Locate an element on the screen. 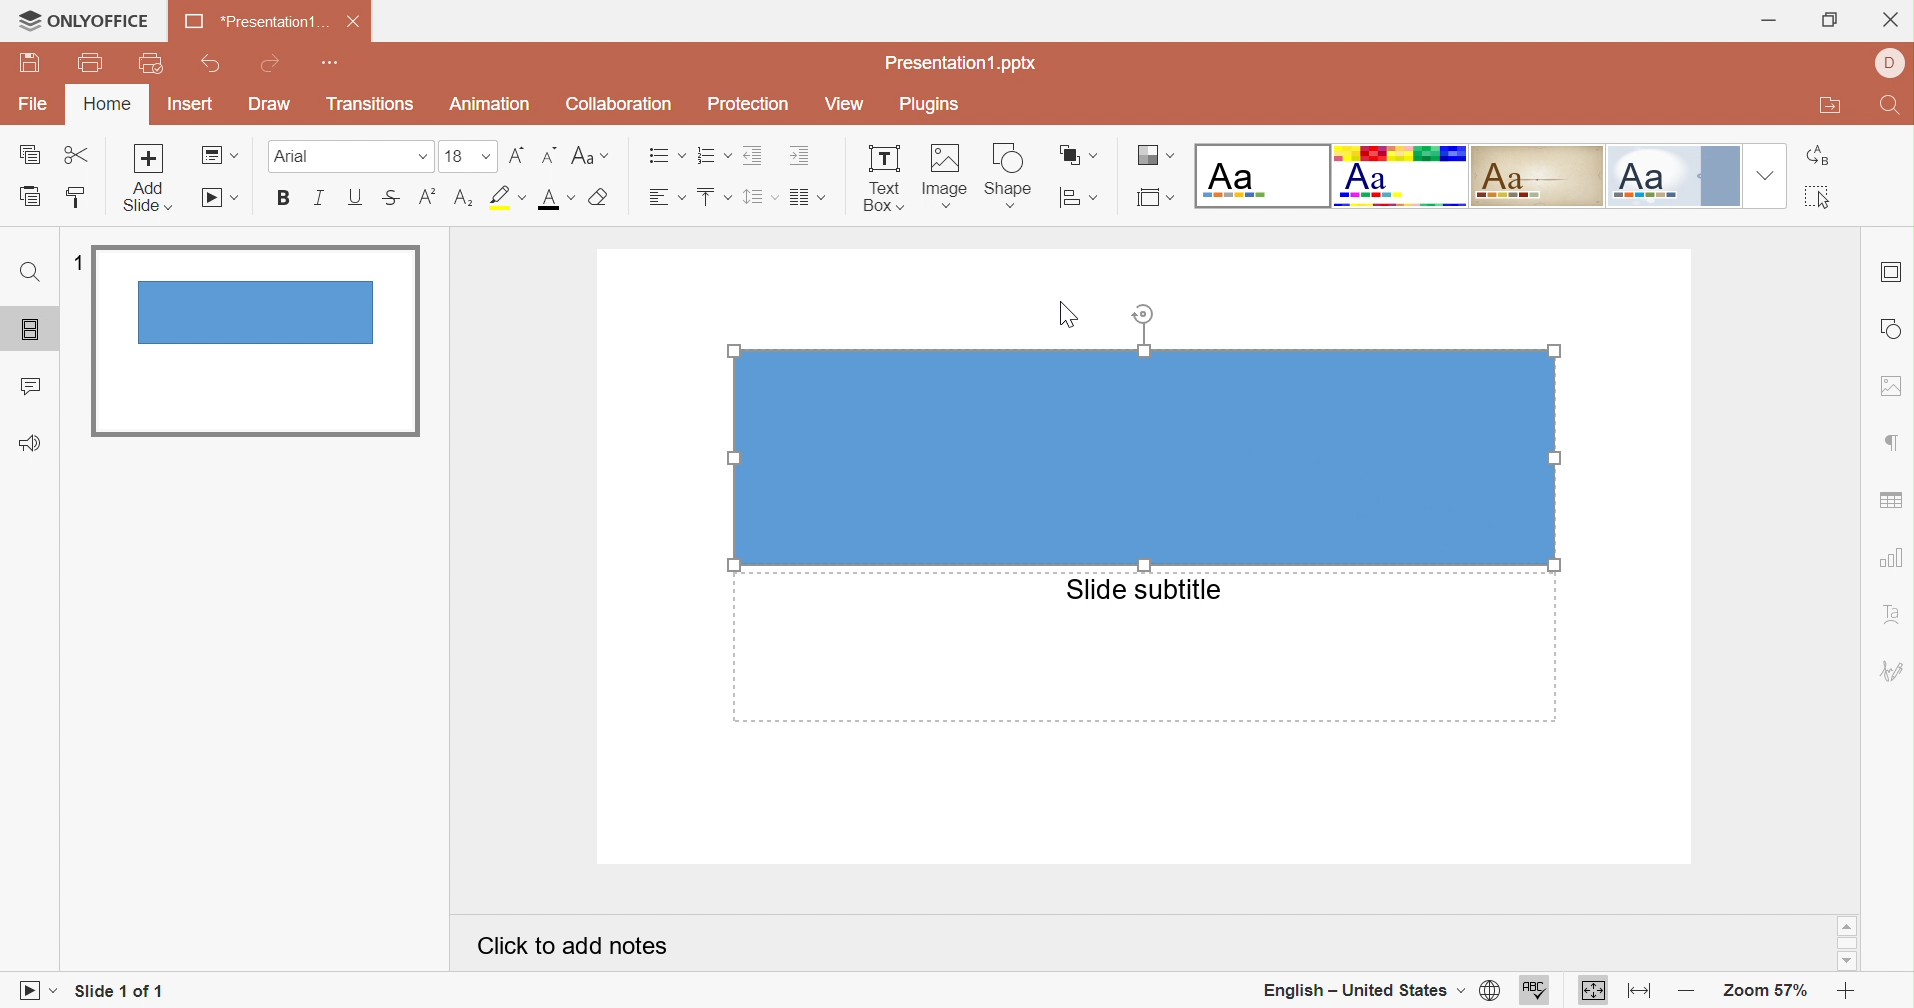  Slide subtitle is located at coordinates (1141, 589).